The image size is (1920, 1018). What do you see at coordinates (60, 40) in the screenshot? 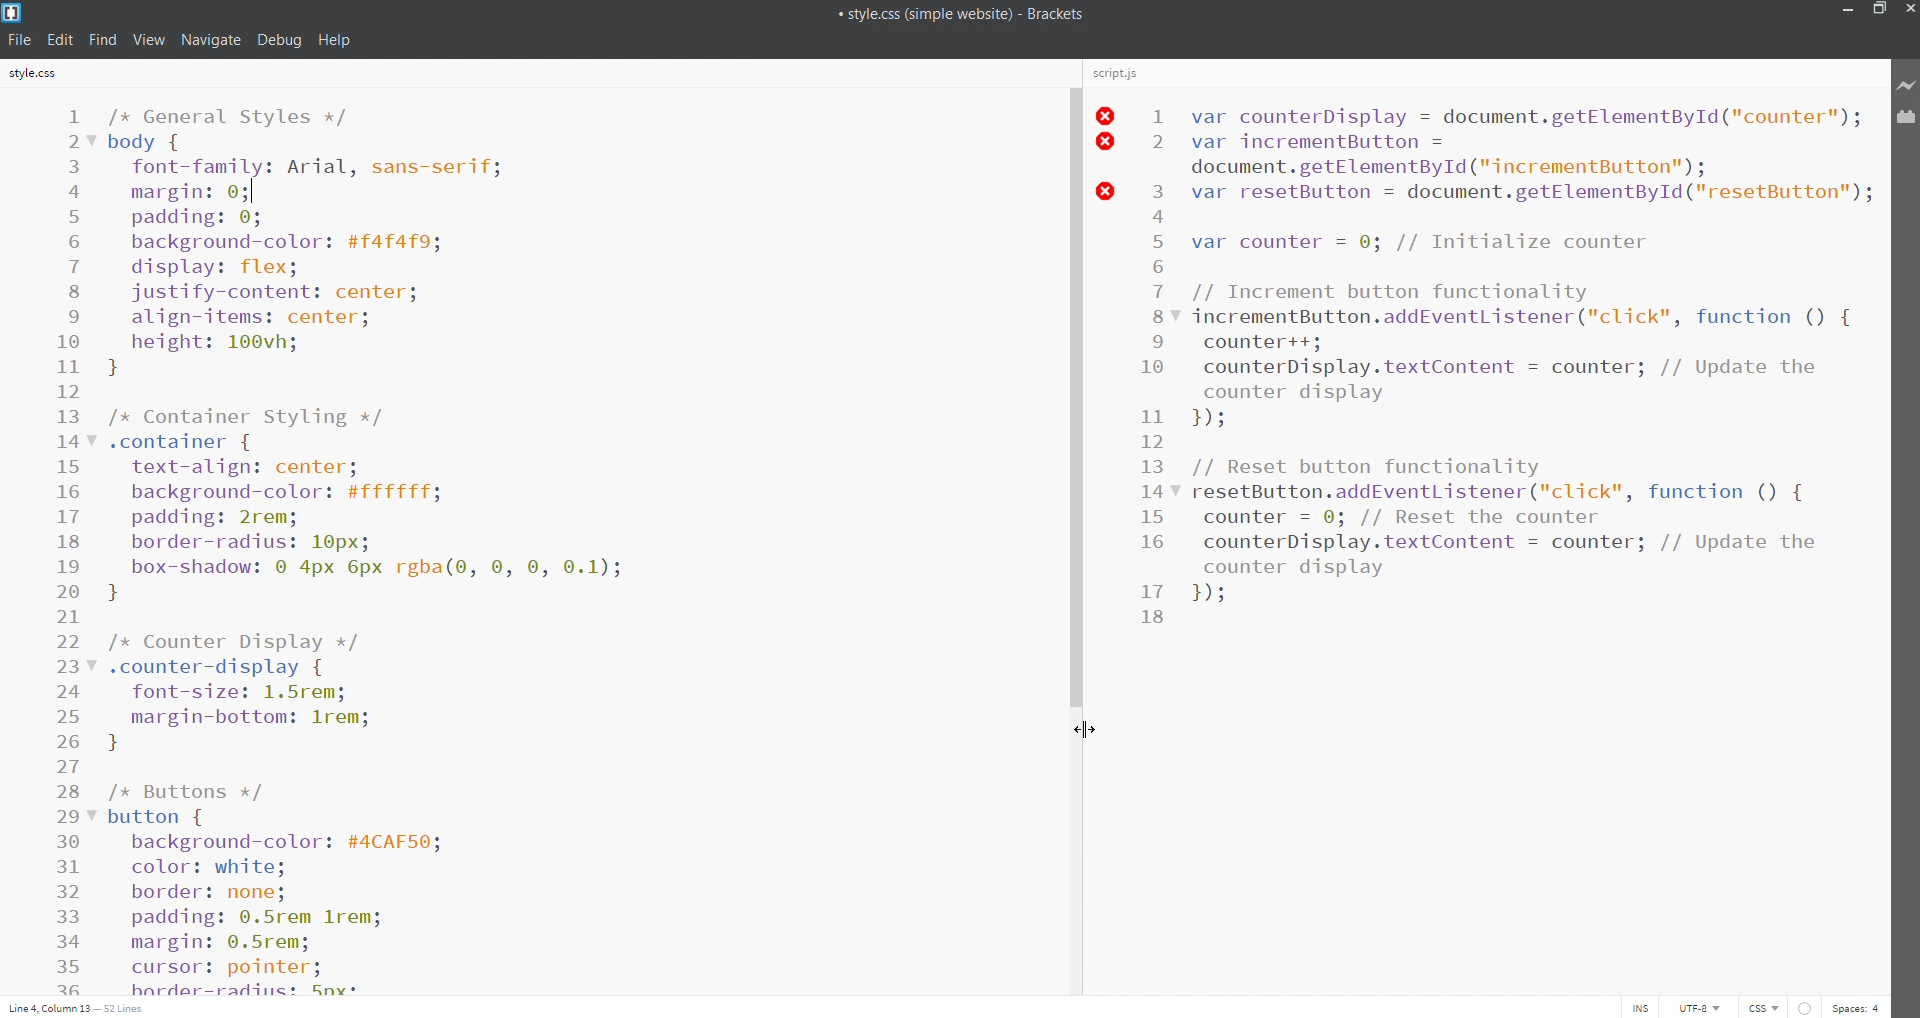
I see `edit` at bounding box center [60, 40].